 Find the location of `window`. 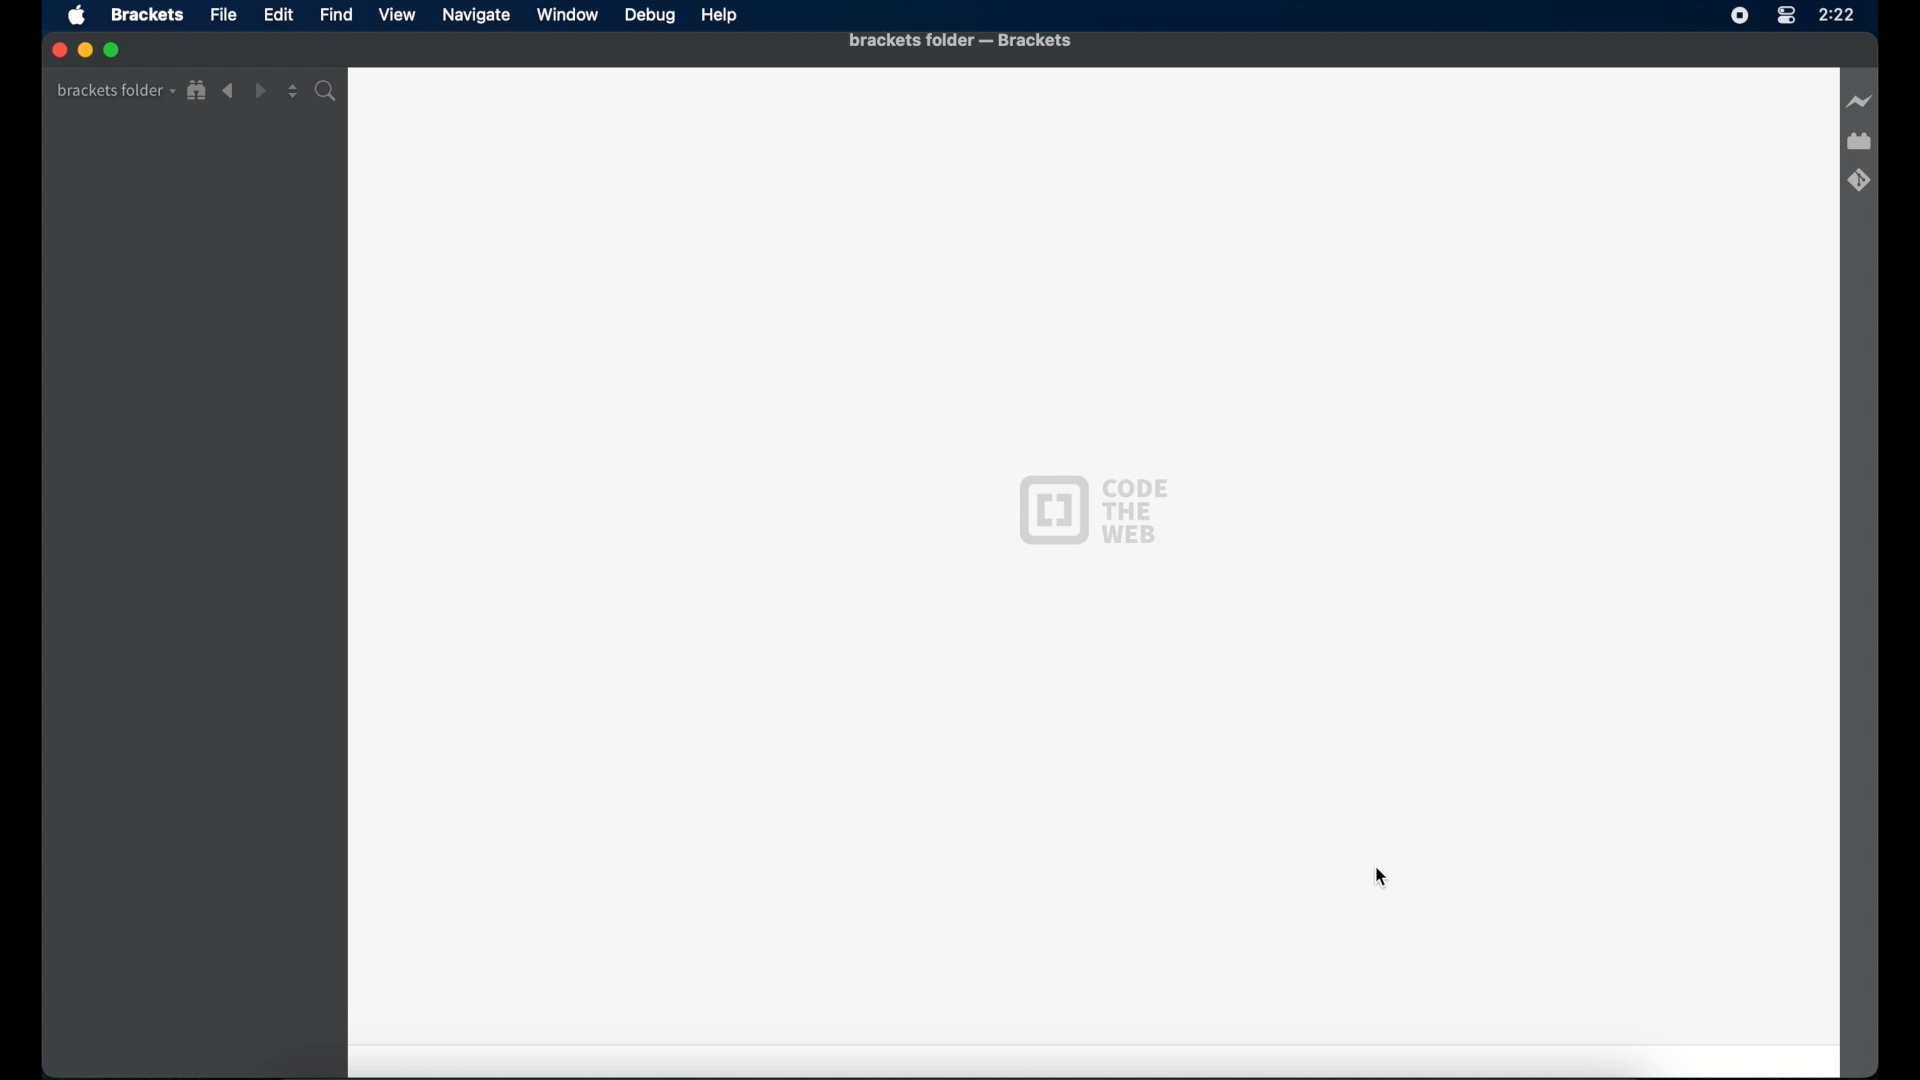

window is located at coordinates (567, 14).